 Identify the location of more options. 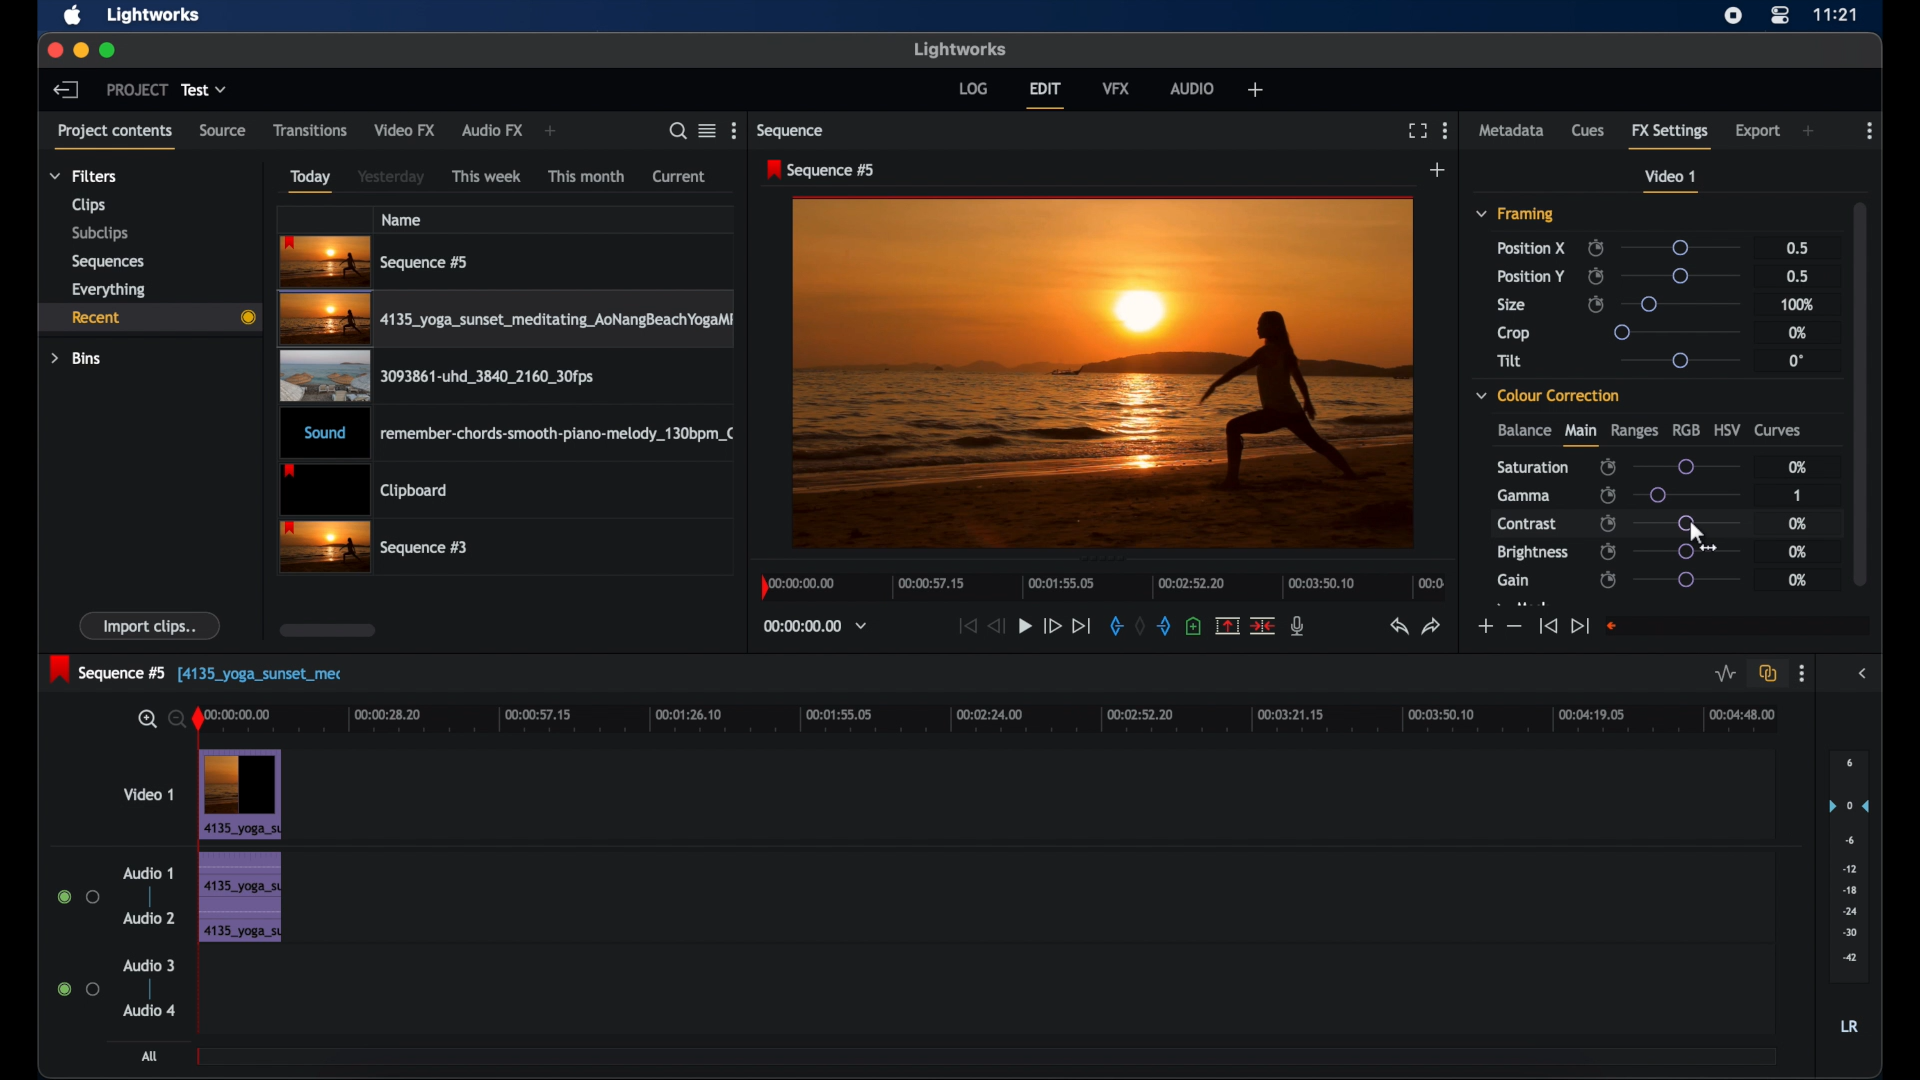
(737, 130).